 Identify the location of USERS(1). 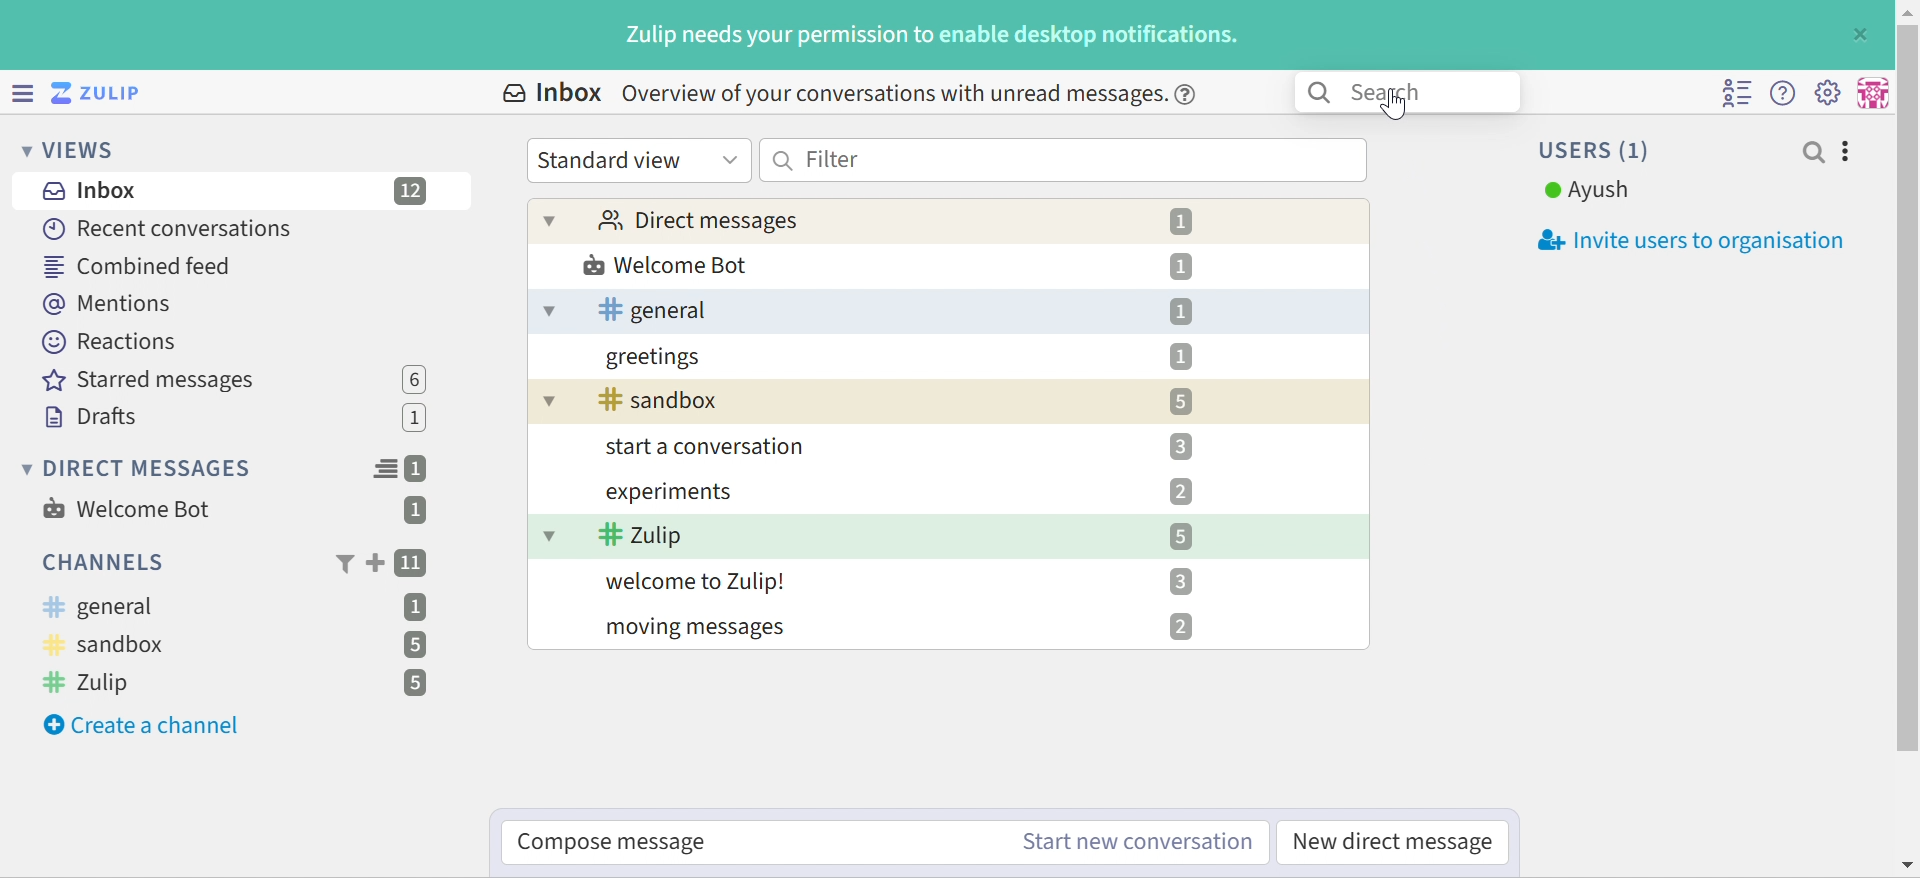
(1597, 150).